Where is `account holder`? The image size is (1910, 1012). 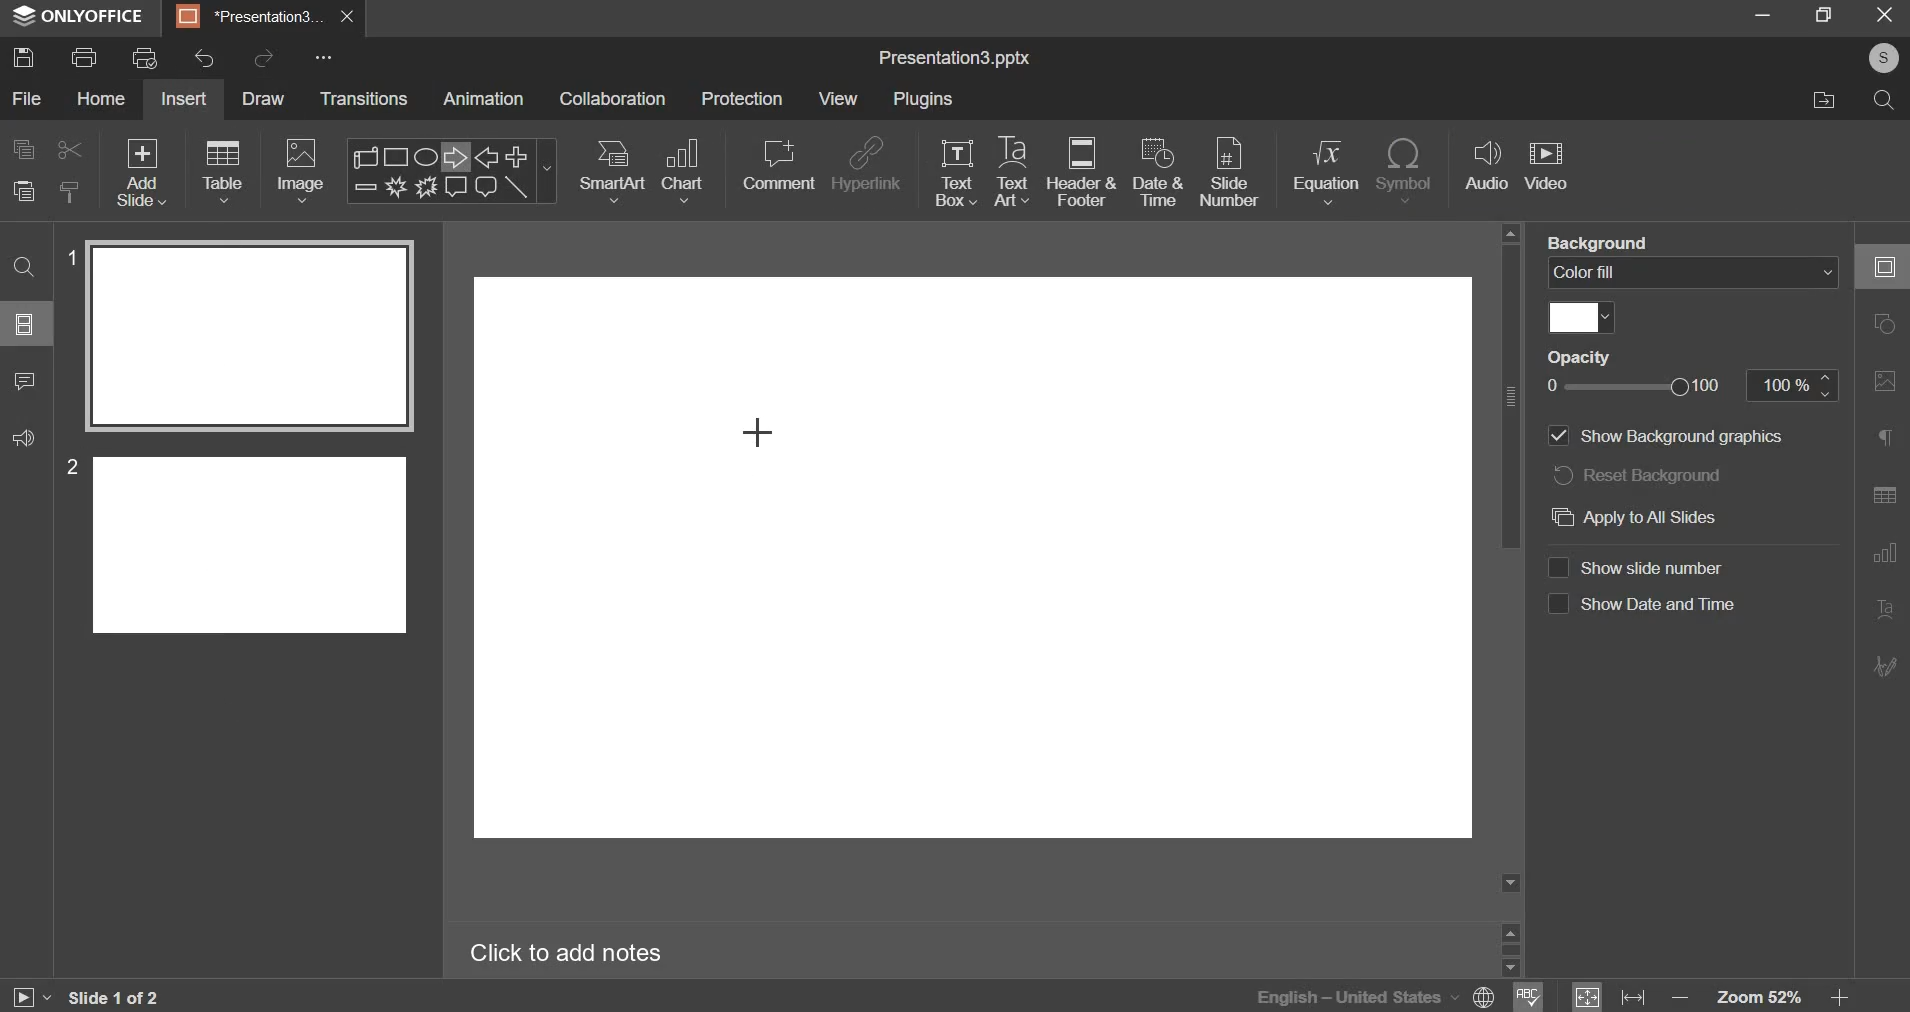 account holder is located at coordinates (1880, 58).